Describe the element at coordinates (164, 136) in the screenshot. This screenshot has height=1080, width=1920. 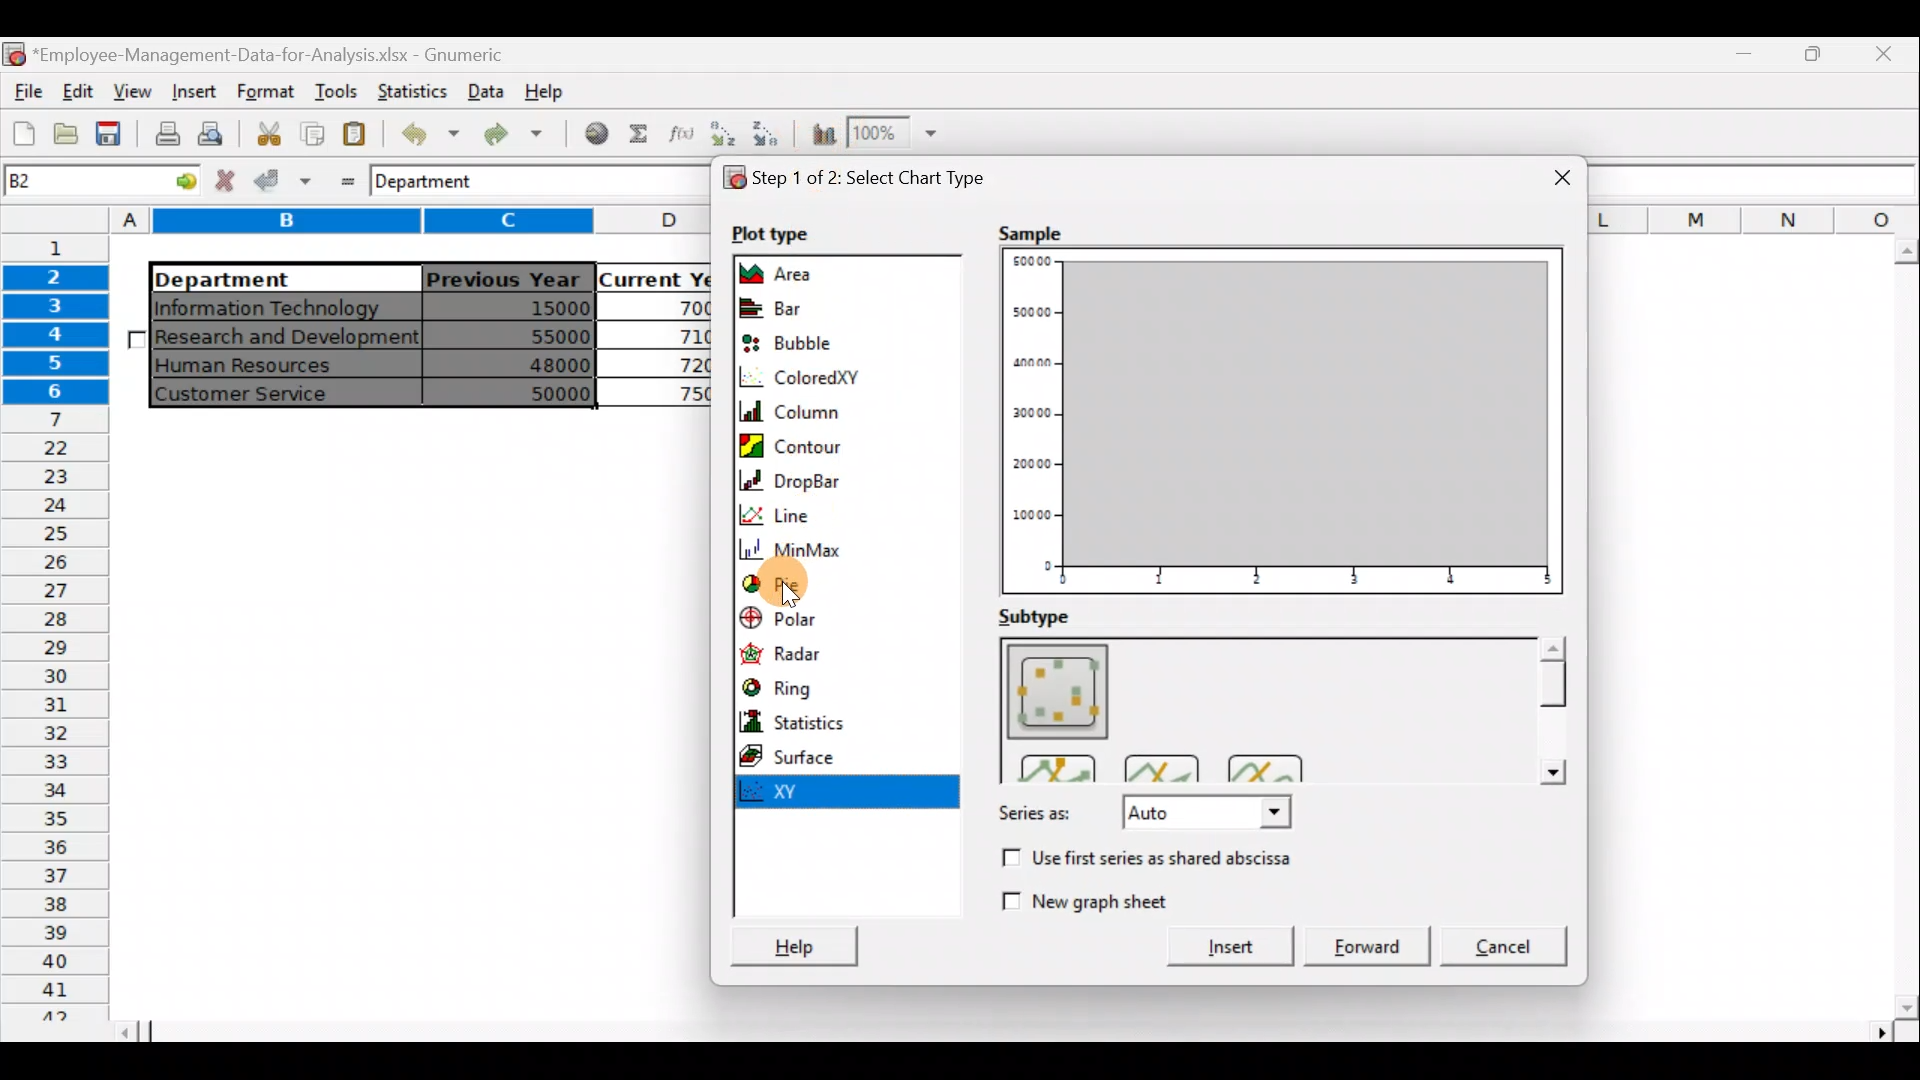
I see `Print current file` at that location.